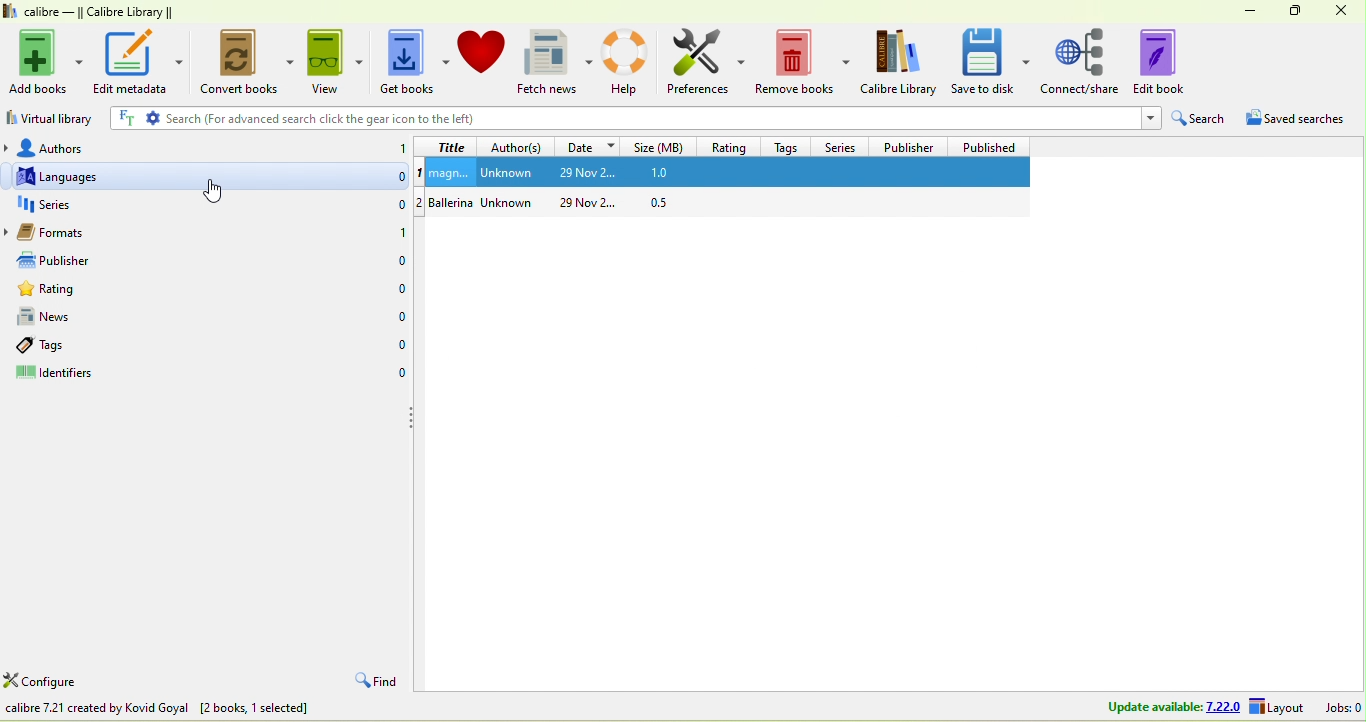 This screenshot has width=1366, height=722. What do you see at coordinates (1297, 116) in the screenshot?
I see `saved searches` at bounding box center [1297, 116].